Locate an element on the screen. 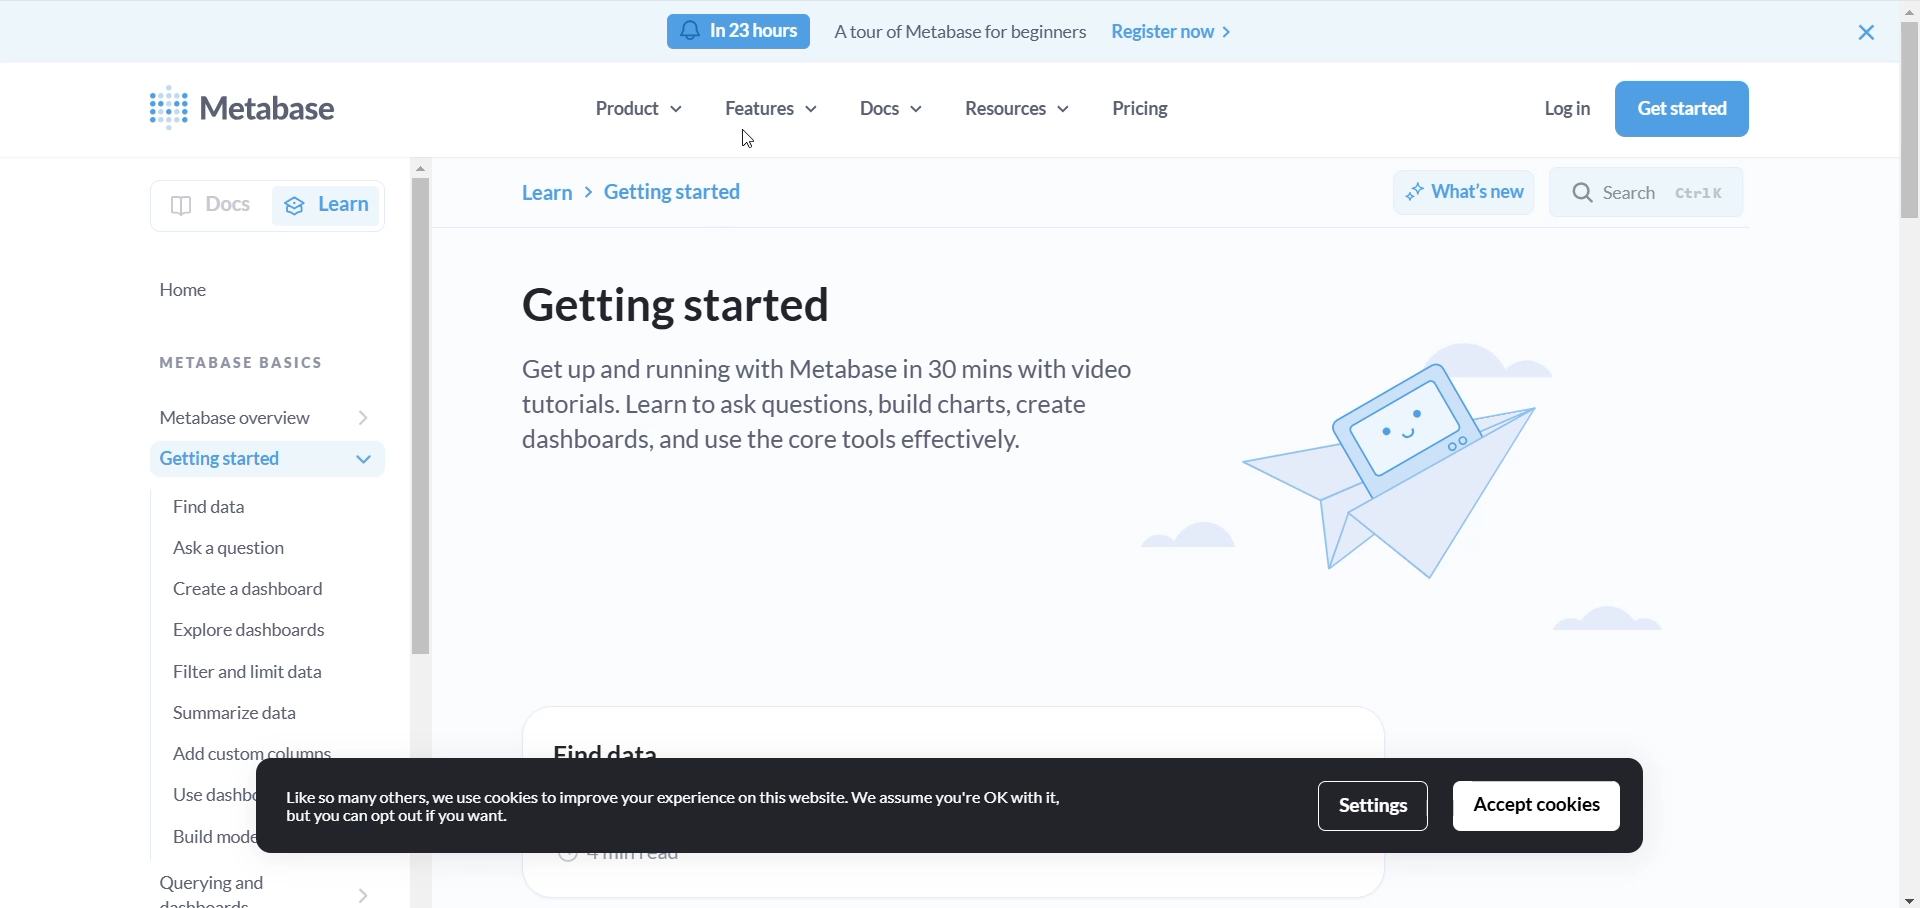  features is located at coordinates (773, 110).